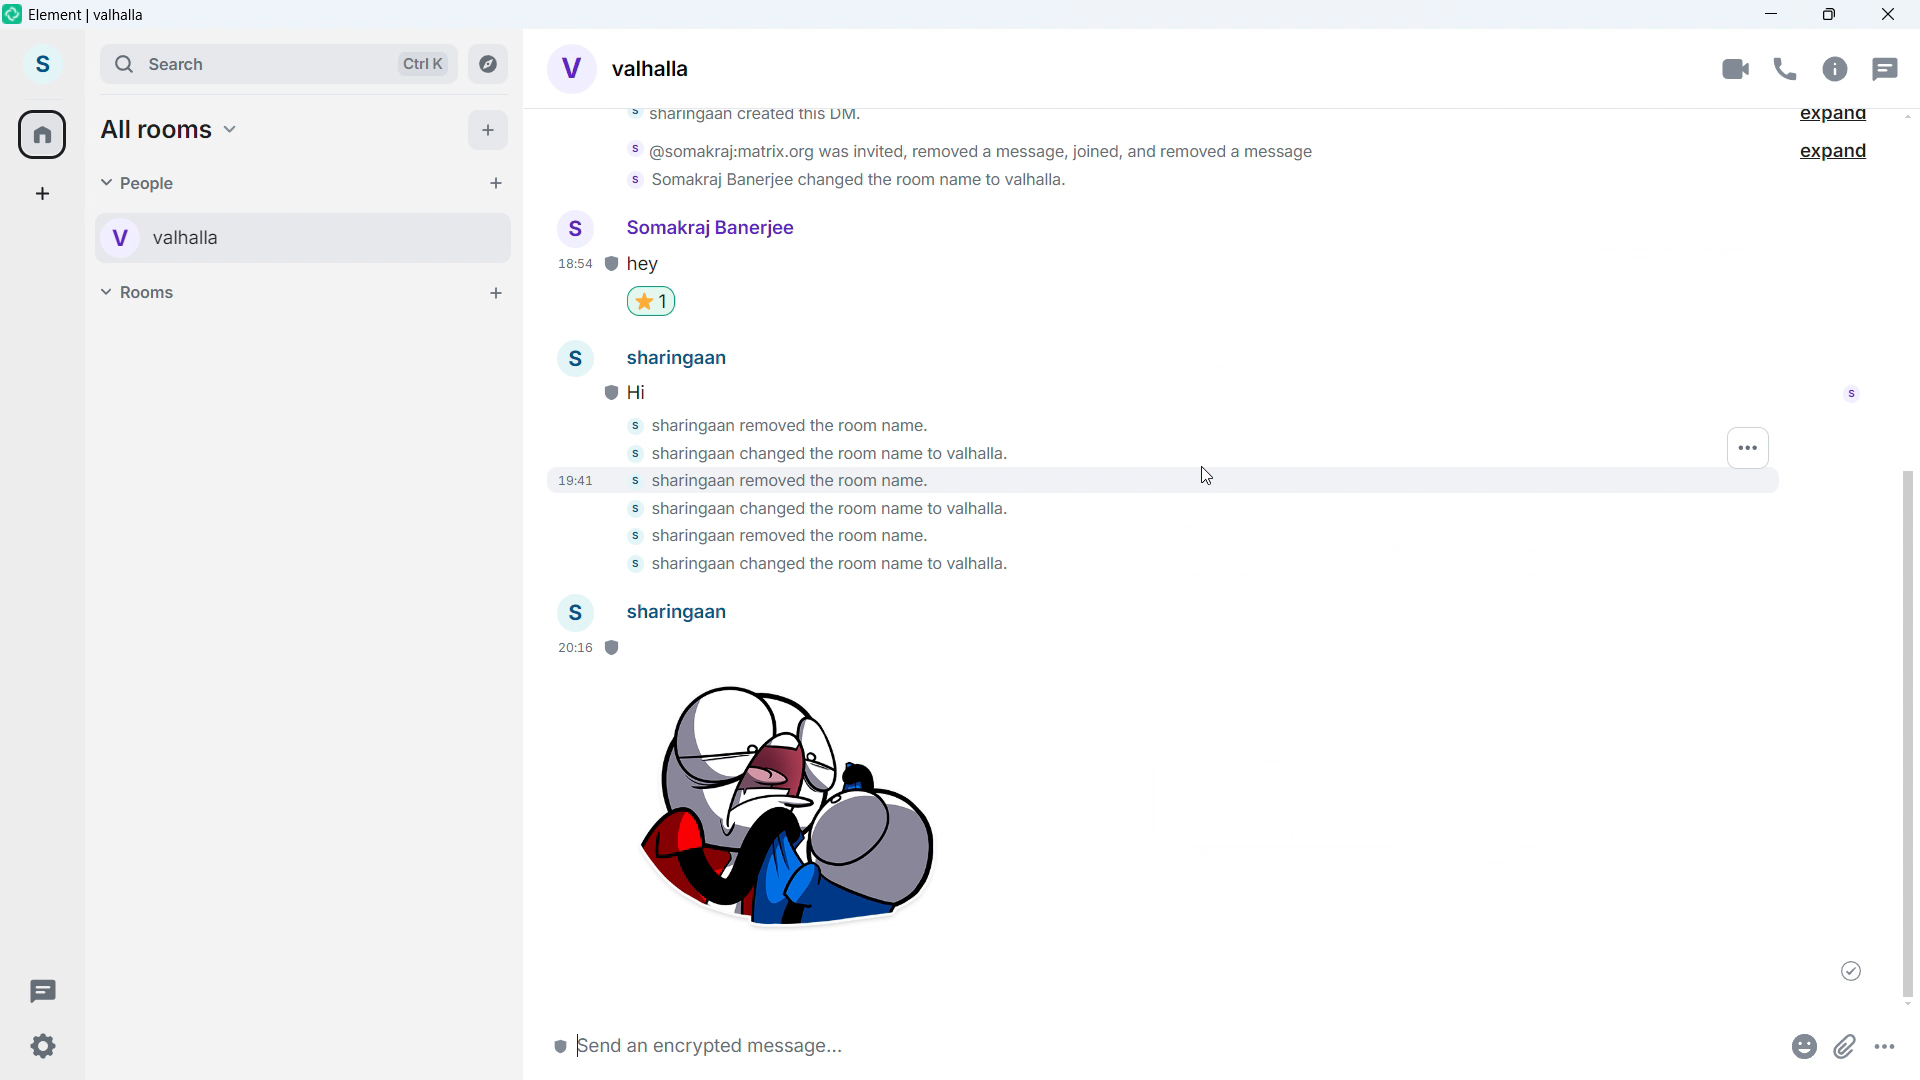 Image resolution: width=1920 pixels, height=1080 pixels. Describe the element at coordinates (570, 66) in the screenshot. I see `Converses display picture` at that location.